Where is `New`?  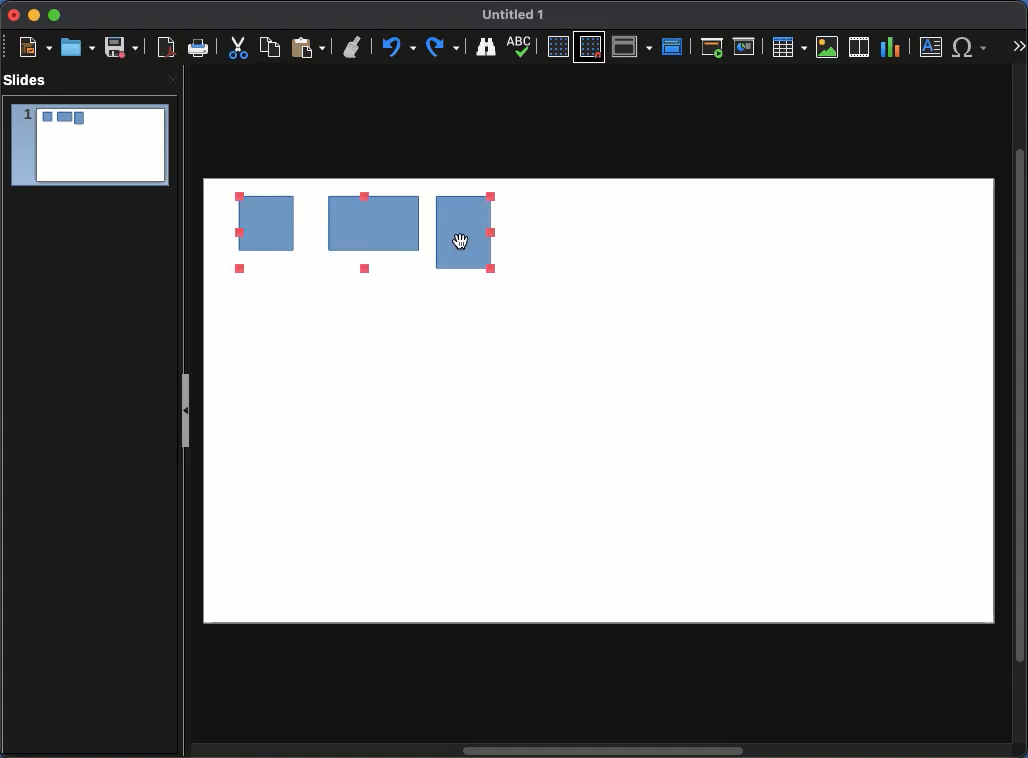 New is located at coordinates (35, 47).